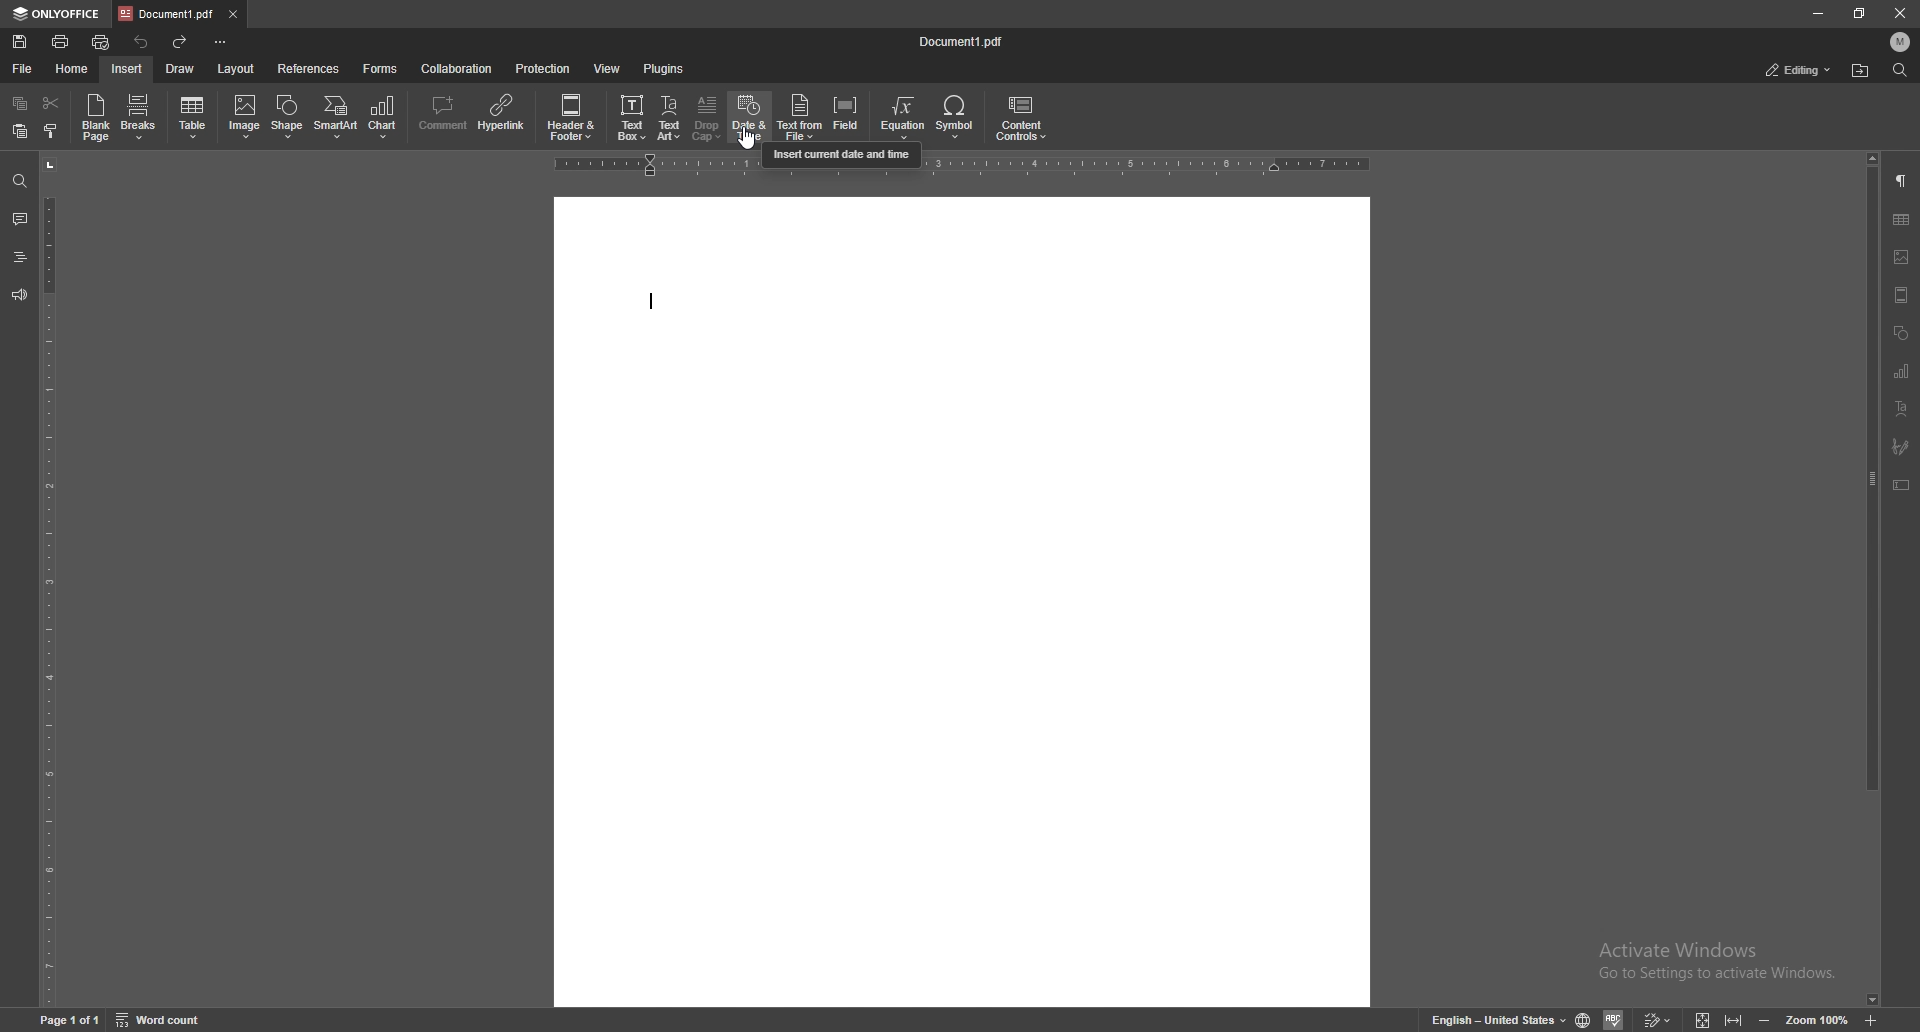 This screenshot has height=1032, width=1920. What do you see at coordinates (1900, 255) in the screenshot?
I see `image` at bounding box center [1900, 255].